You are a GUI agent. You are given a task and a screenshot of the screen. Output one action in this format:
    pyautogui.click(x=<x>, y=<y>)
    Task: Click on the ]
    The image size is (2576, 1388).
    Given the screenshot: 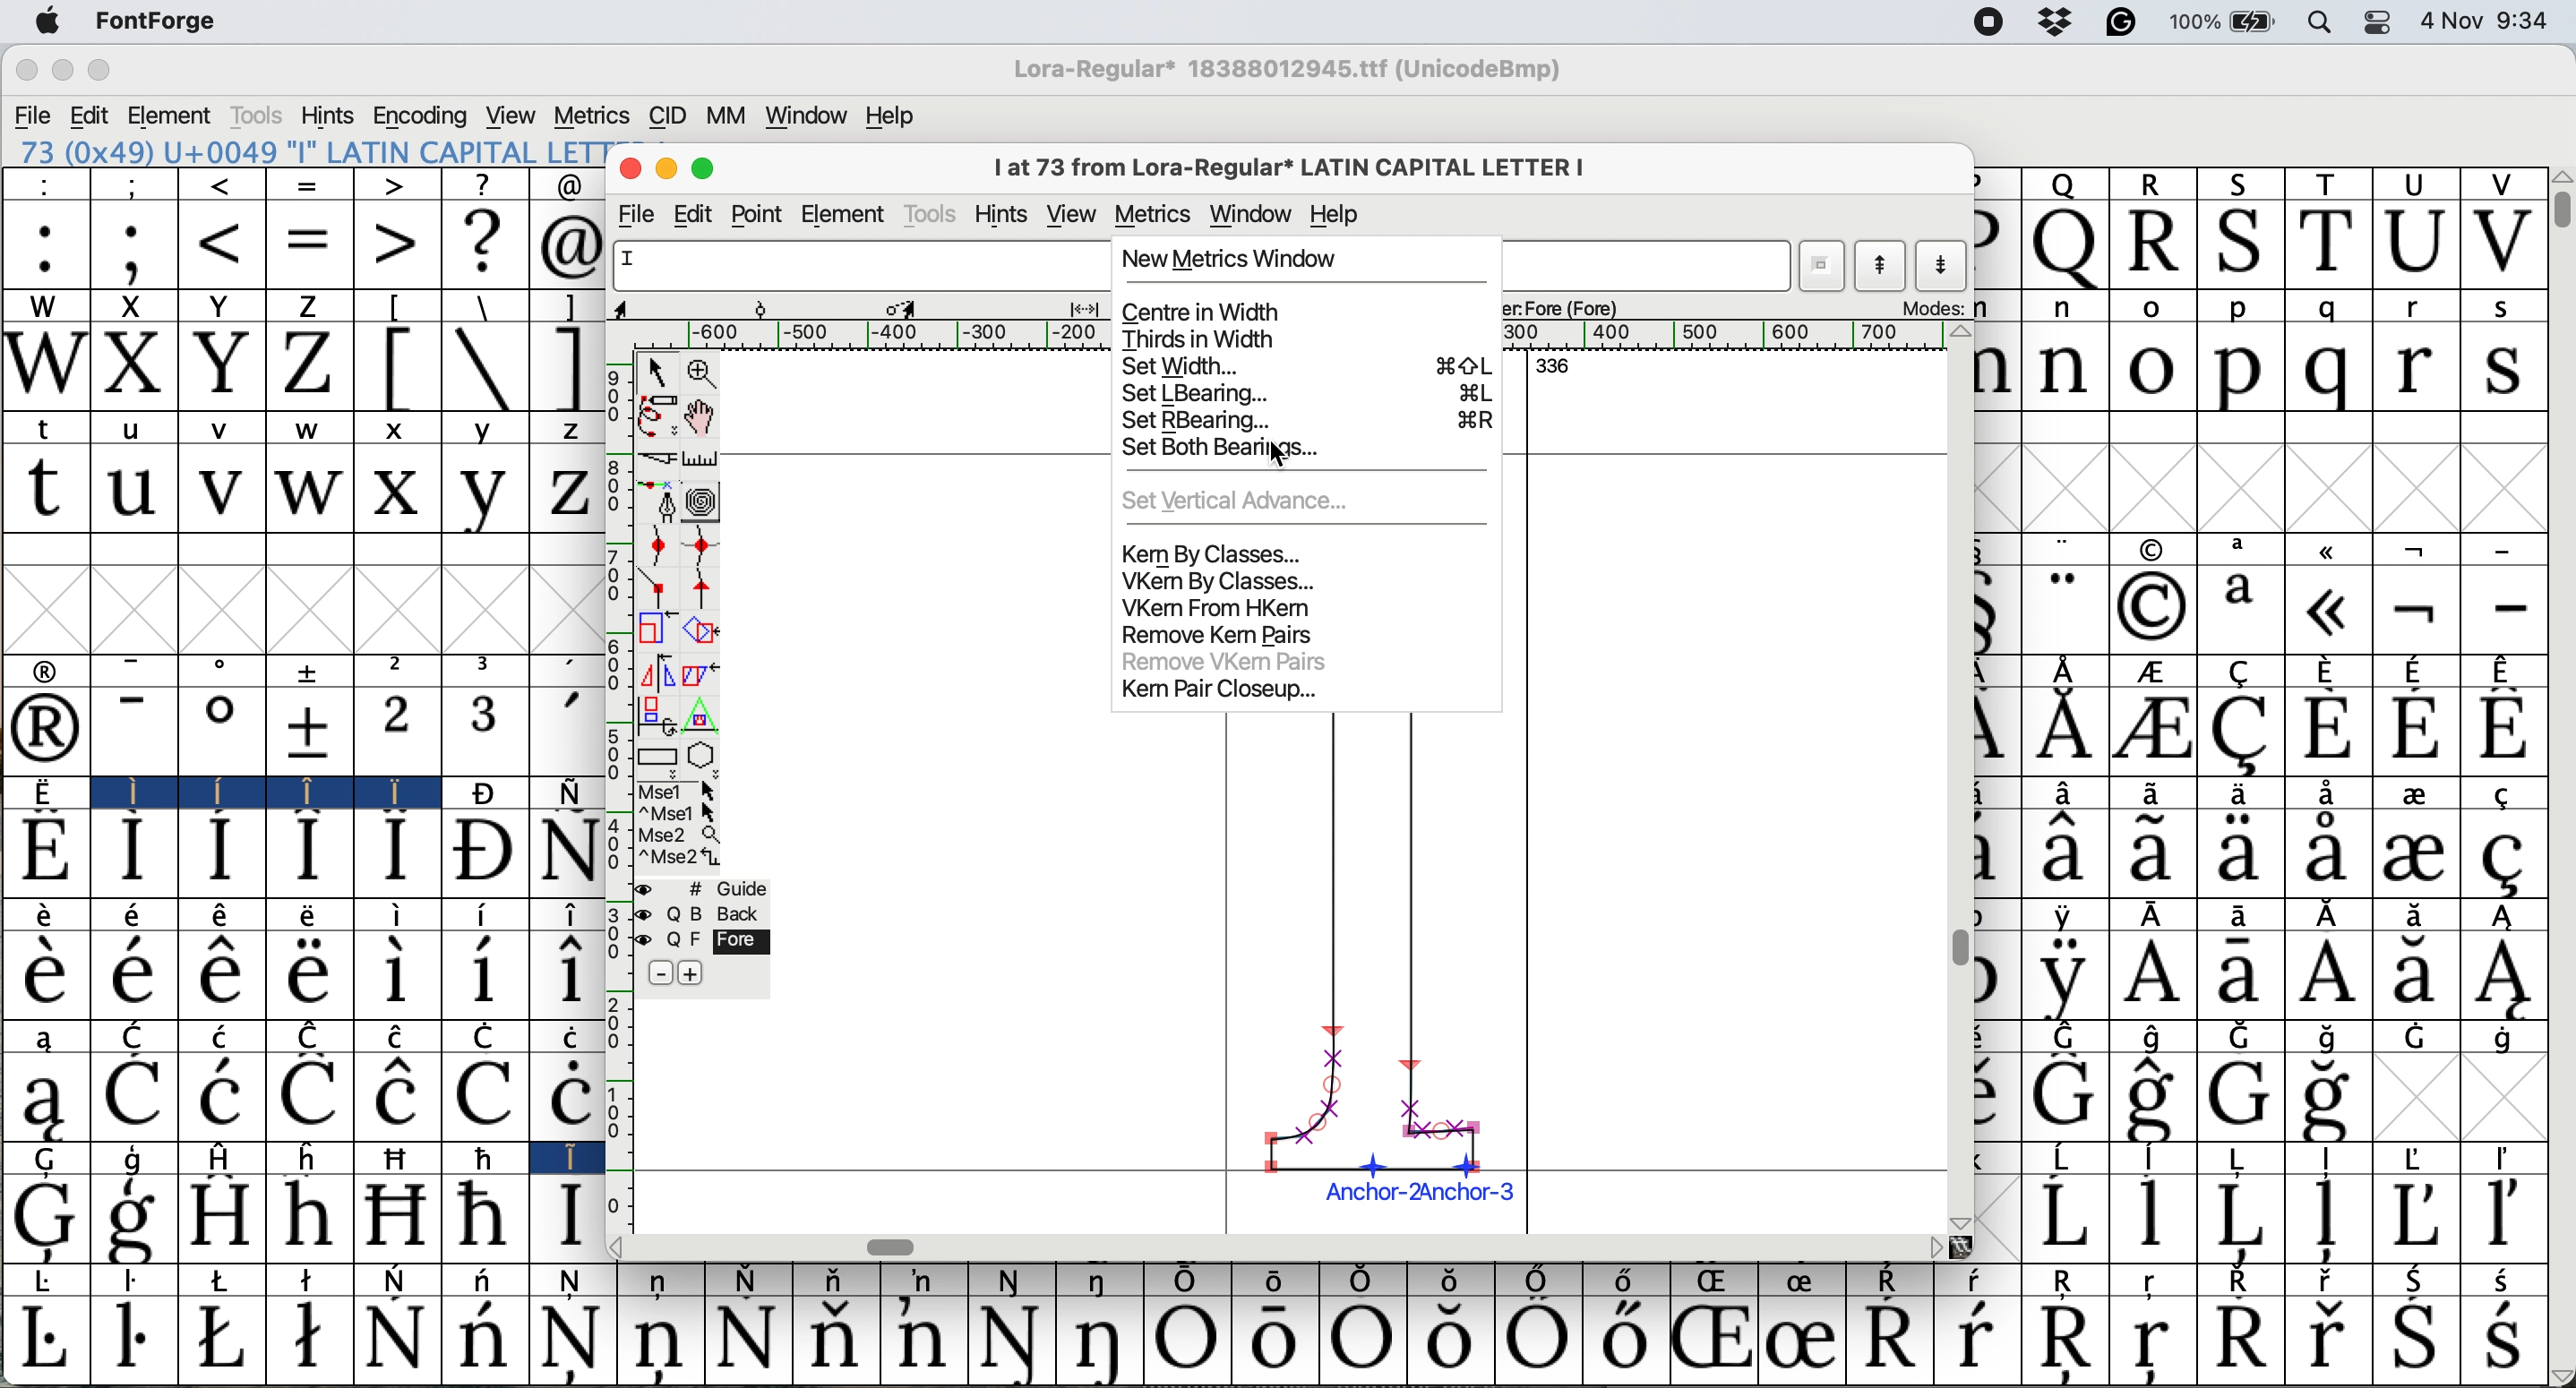 What is the action you would take?
    pyautogui.click(x=569, y=307)
    